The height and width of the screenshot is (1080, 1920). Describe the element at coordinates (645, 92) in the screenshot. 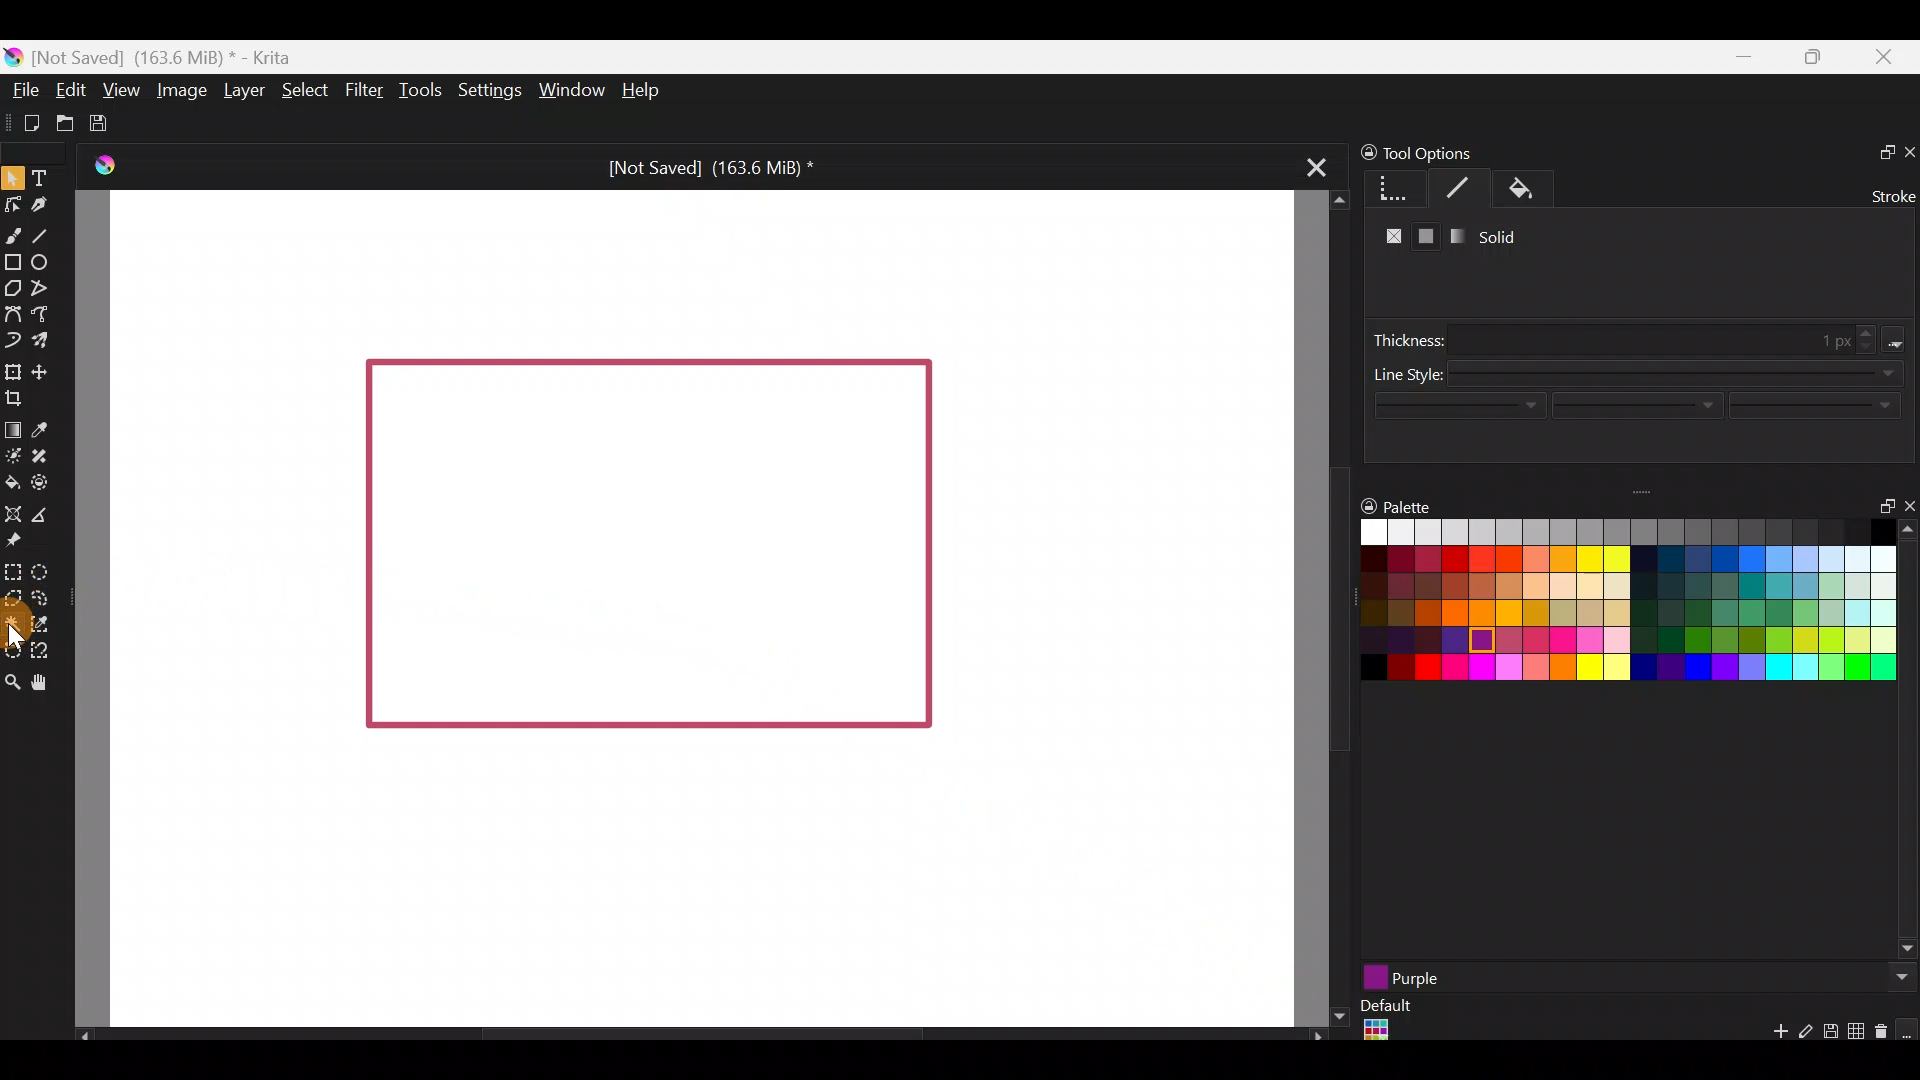

I see `Help` at that location.